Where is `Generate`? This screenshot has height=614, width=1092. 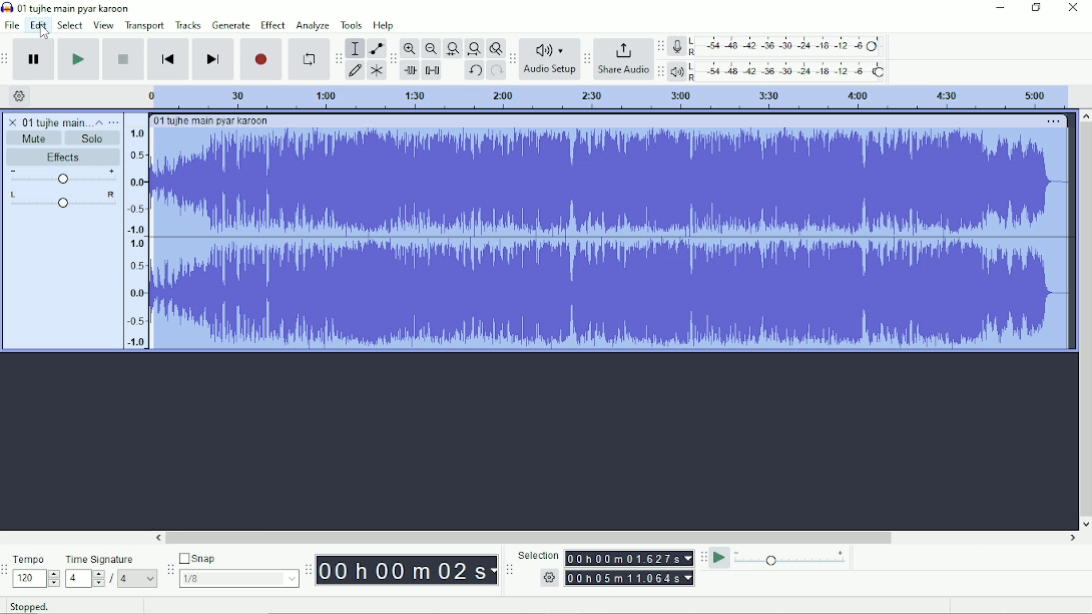 Generate is located at coordinates (231, 25).